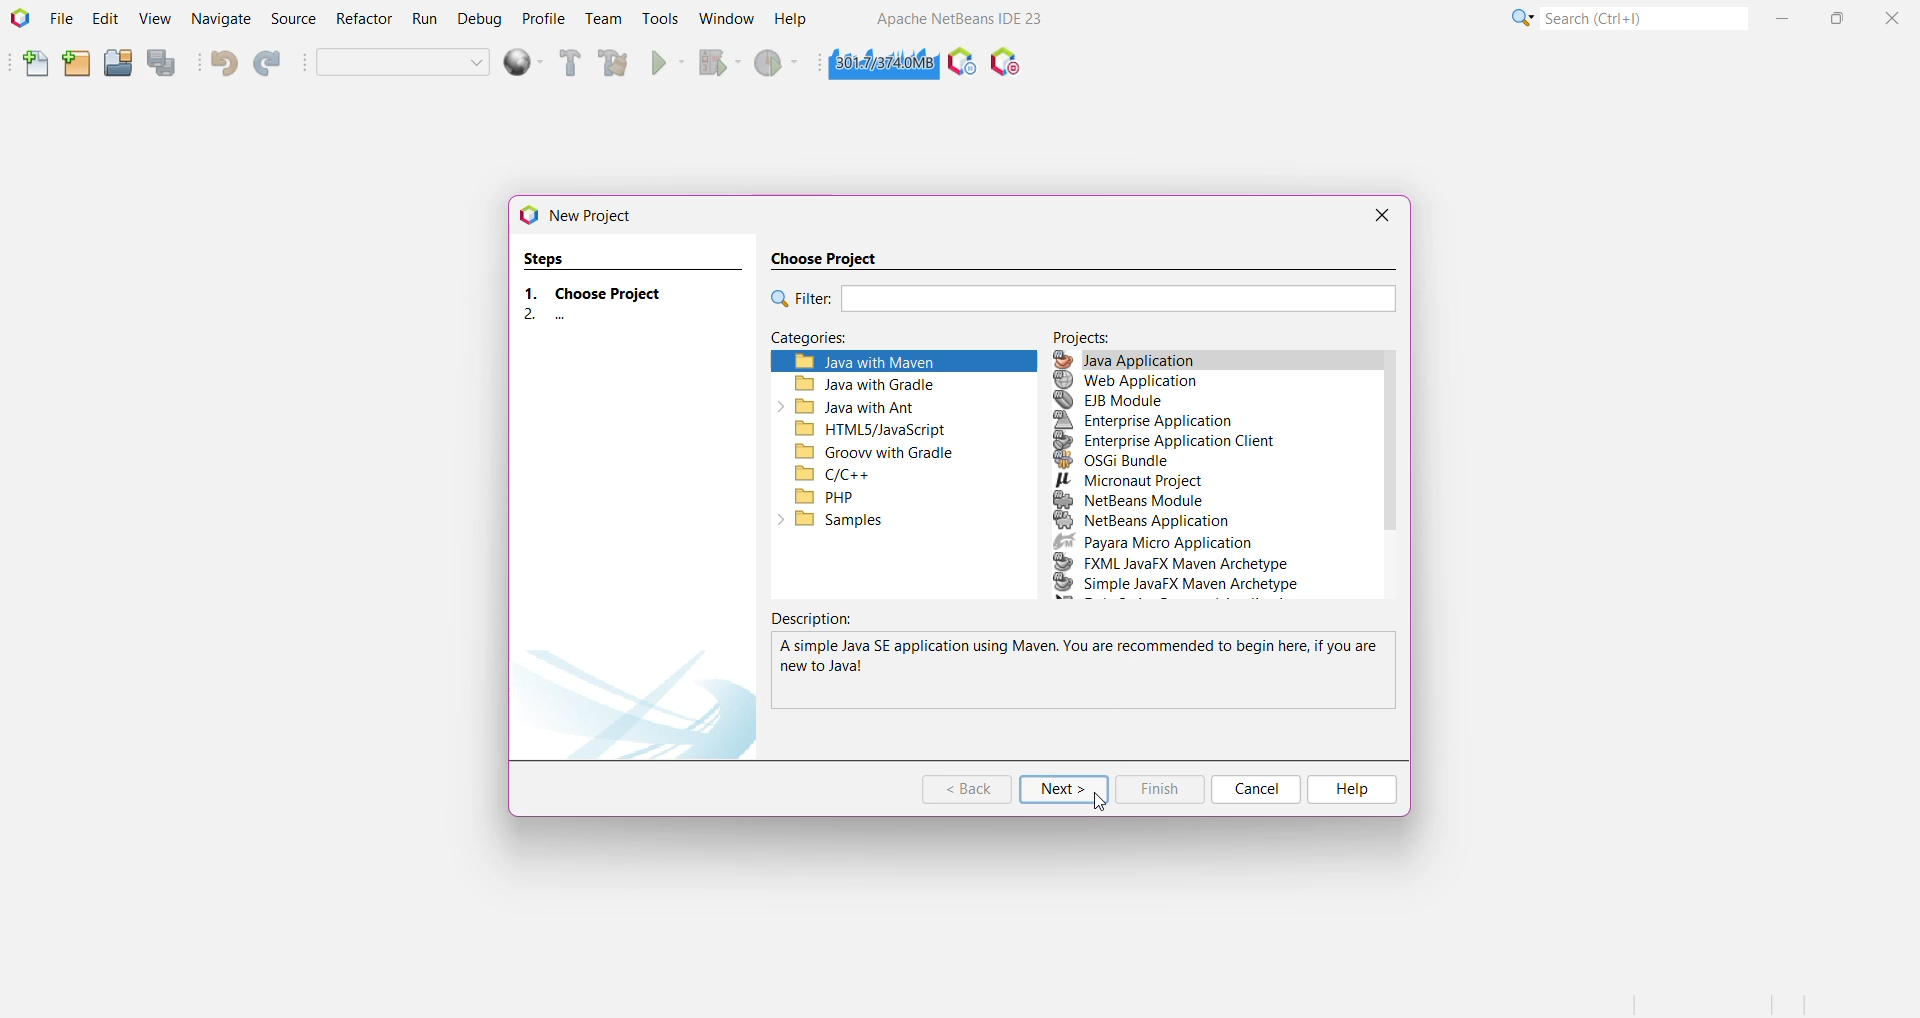 Image resolution: width=1920 pixels, height=1018 pixels. Describe the element at coordinates (588, 215) in the screenshot. I see `New Project` at that location.